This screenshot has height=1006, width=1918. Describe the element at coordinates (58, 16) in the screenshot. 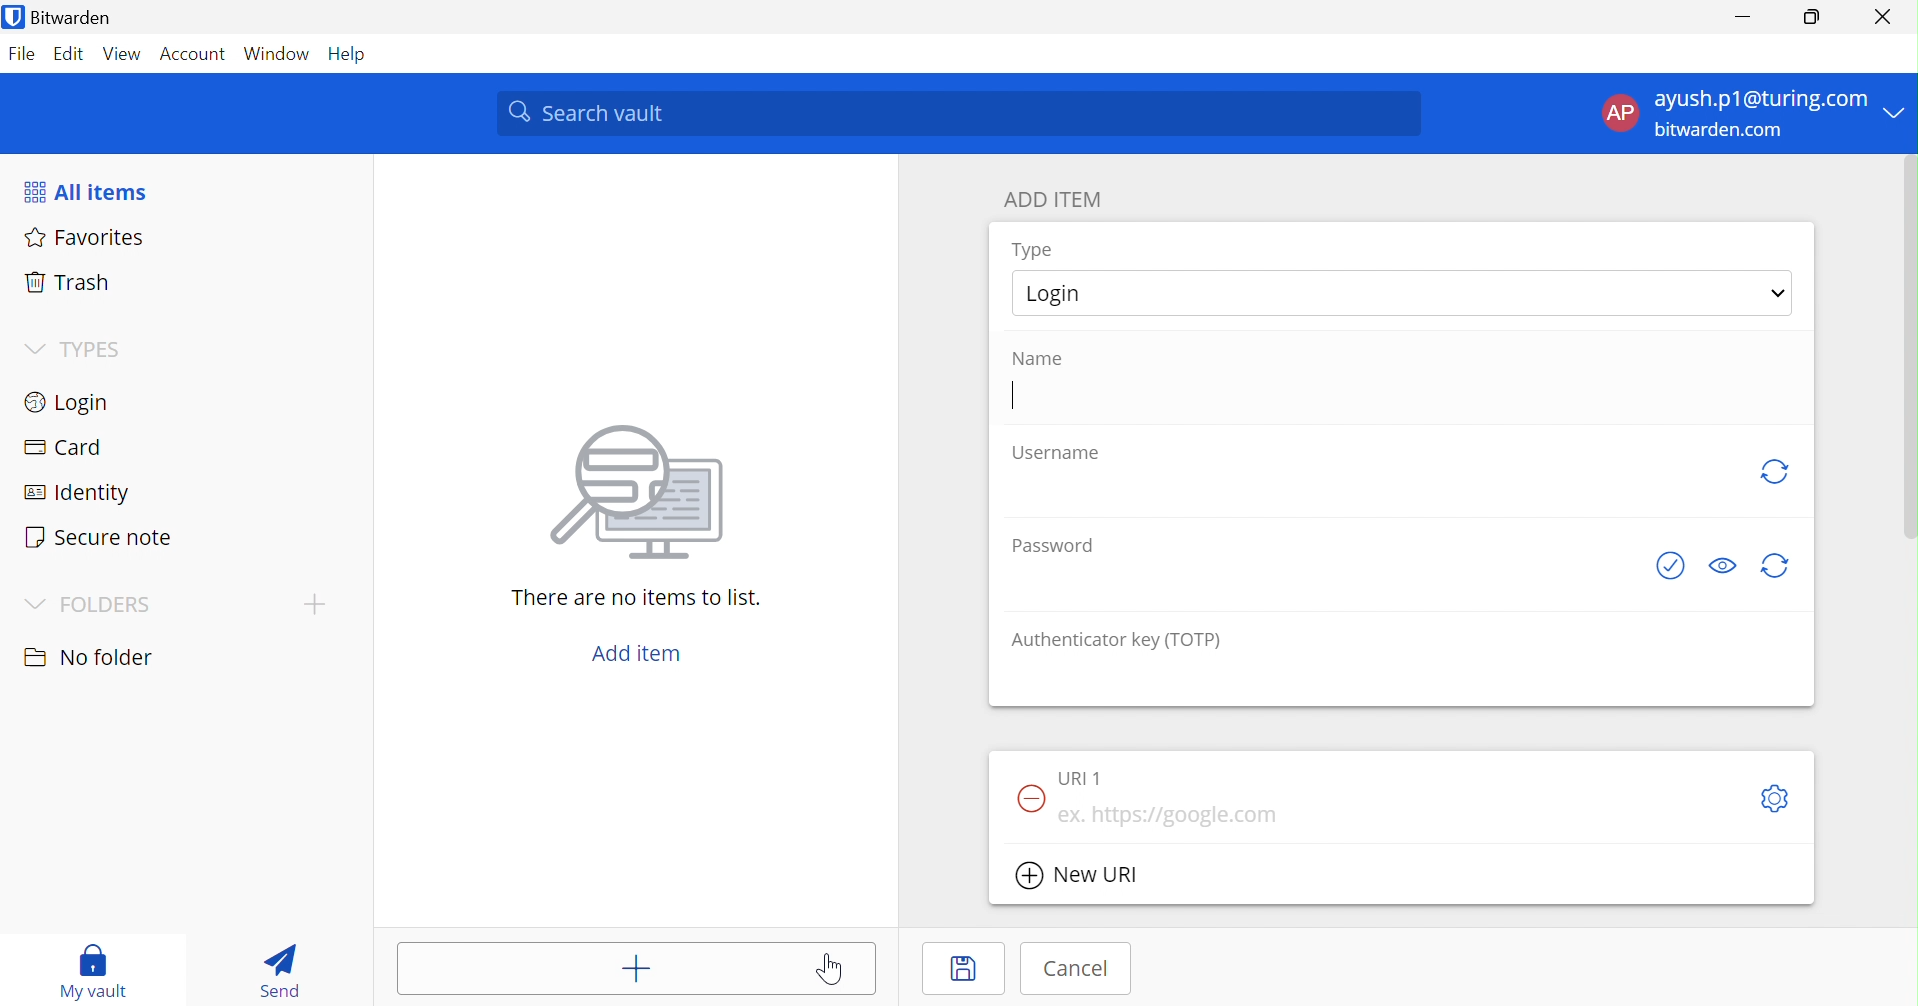

I see `Bitwarden` at that location.